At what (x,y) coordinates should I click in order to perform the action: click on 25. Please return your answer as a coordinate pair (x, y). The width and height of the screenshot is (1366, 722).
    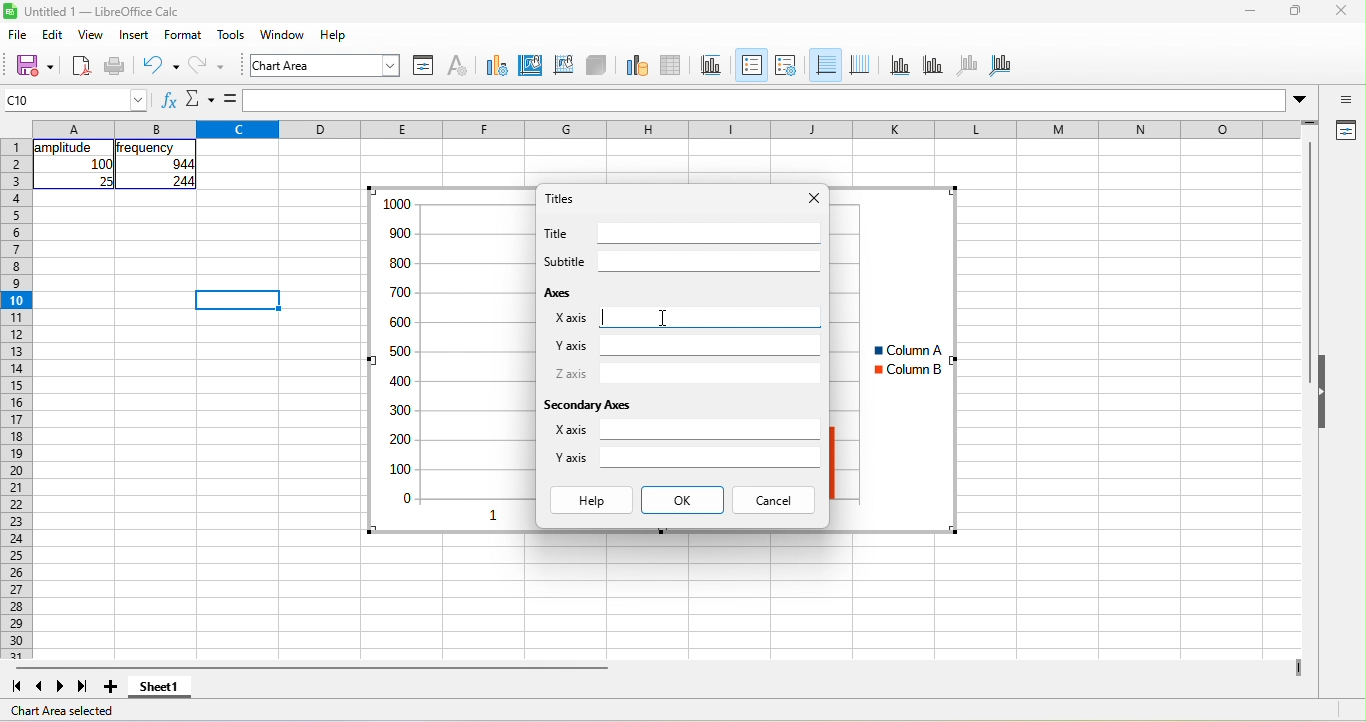
    Looking at the image, I should click on (105, 181).